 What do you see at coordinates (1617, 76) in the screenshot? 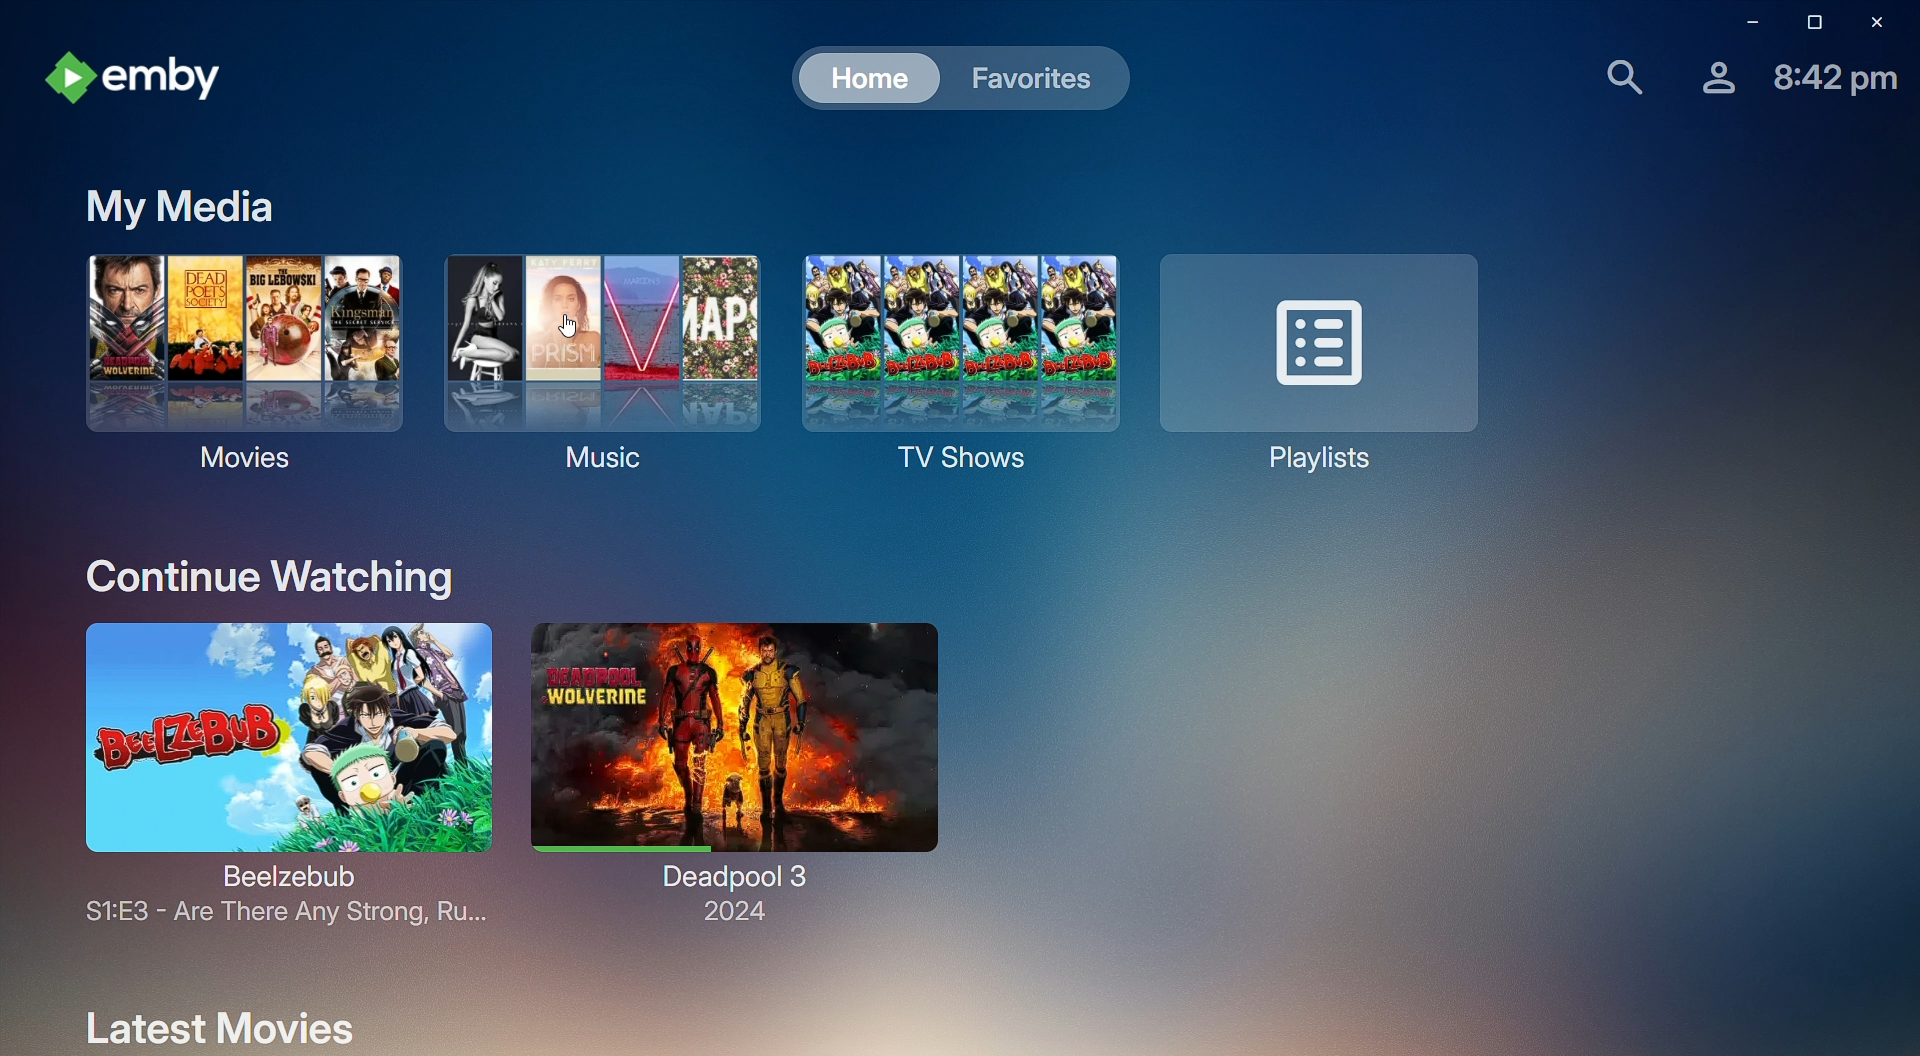
I see `Find` at bounding box center [1617, 76].